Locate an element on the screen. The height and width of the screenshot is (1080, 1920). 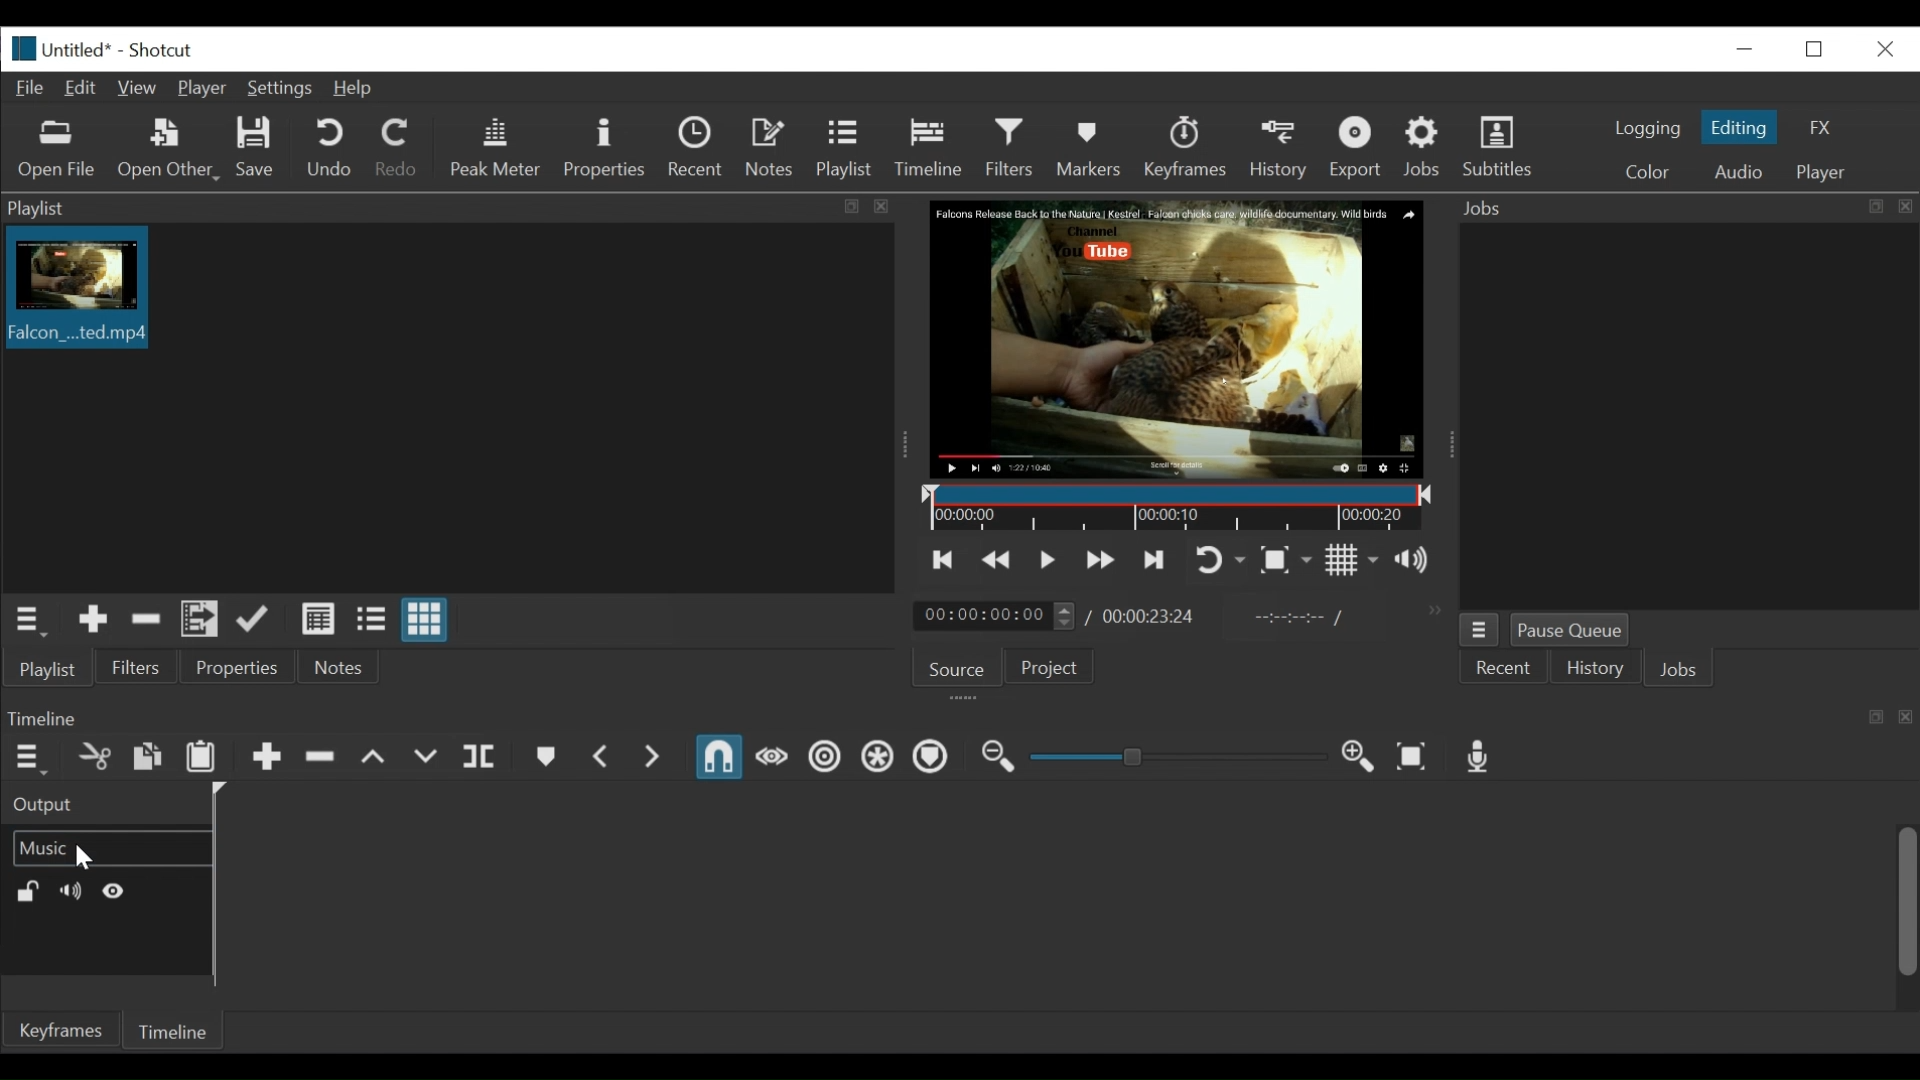
Toggle Zoom is located at coordinates (1219, 559).